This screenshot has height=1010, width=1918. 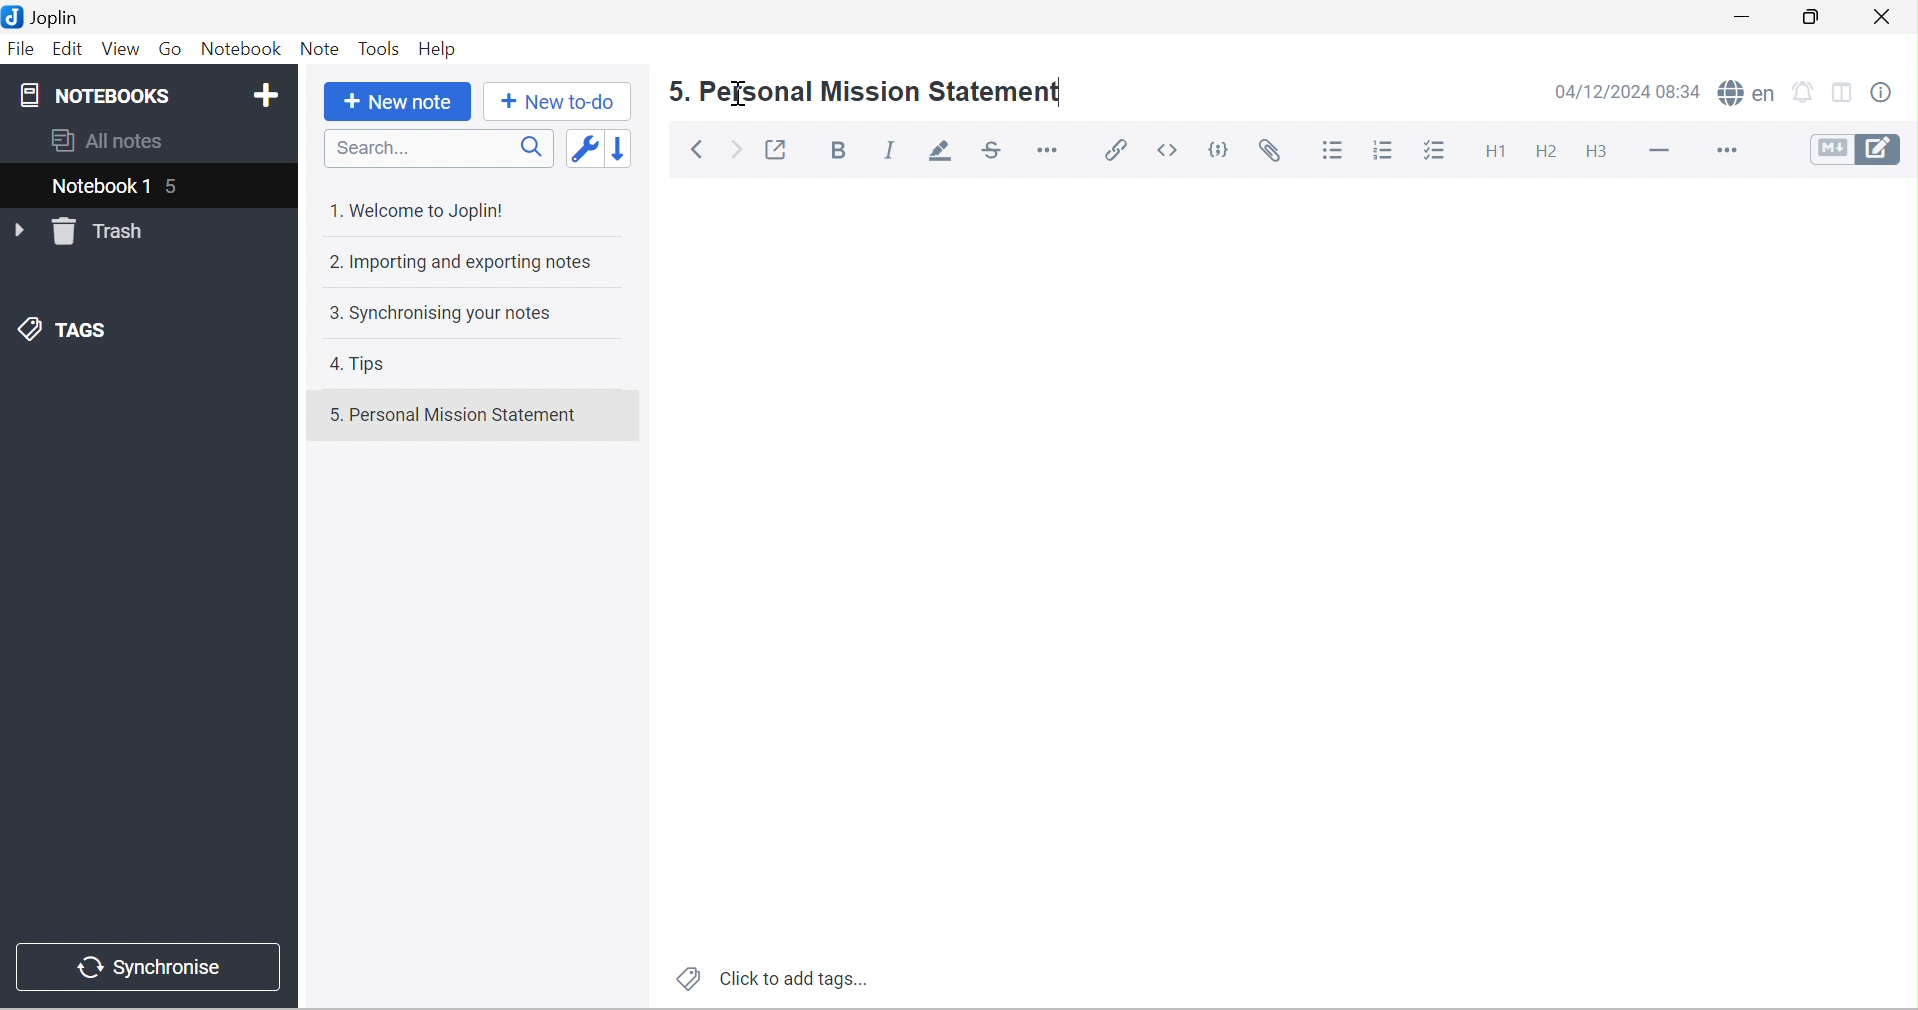 What do you see at coordinates (242, 48) in the screenshot?
I see `Notebook` at bounding box center [242, 48].